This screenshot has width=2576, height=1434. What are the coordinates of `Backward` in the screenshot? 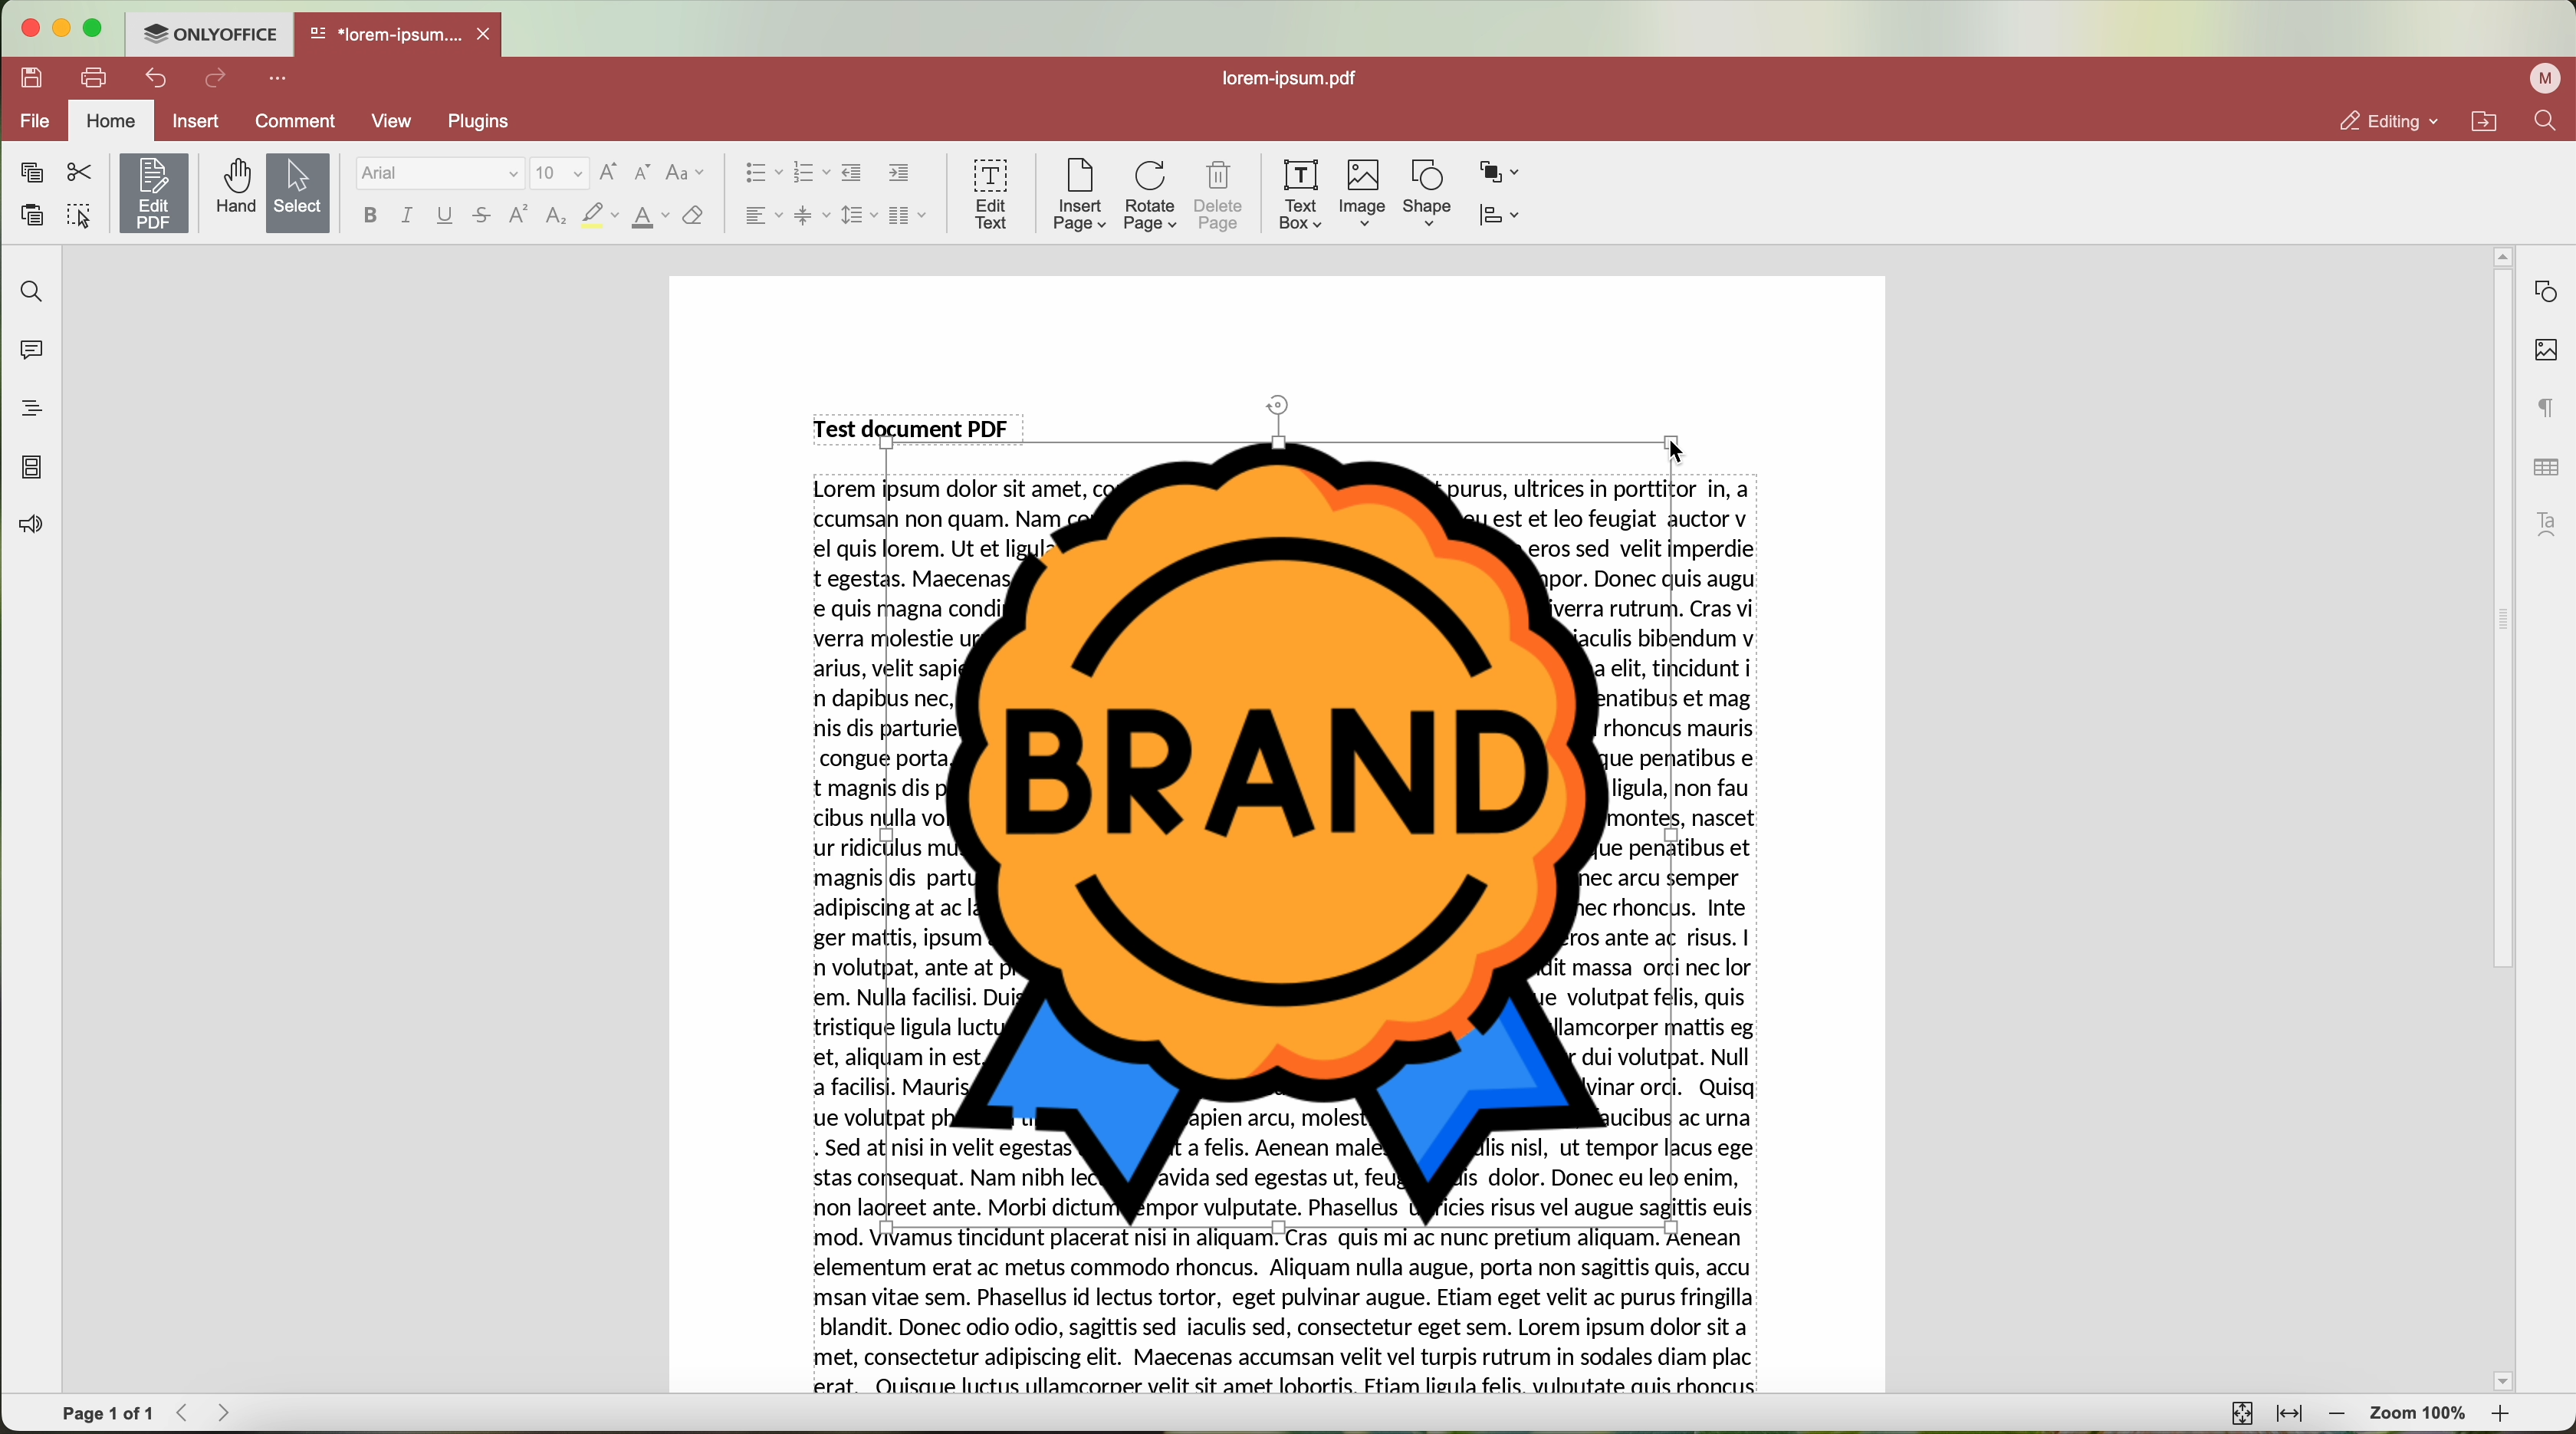 It's located at (189, 1412).